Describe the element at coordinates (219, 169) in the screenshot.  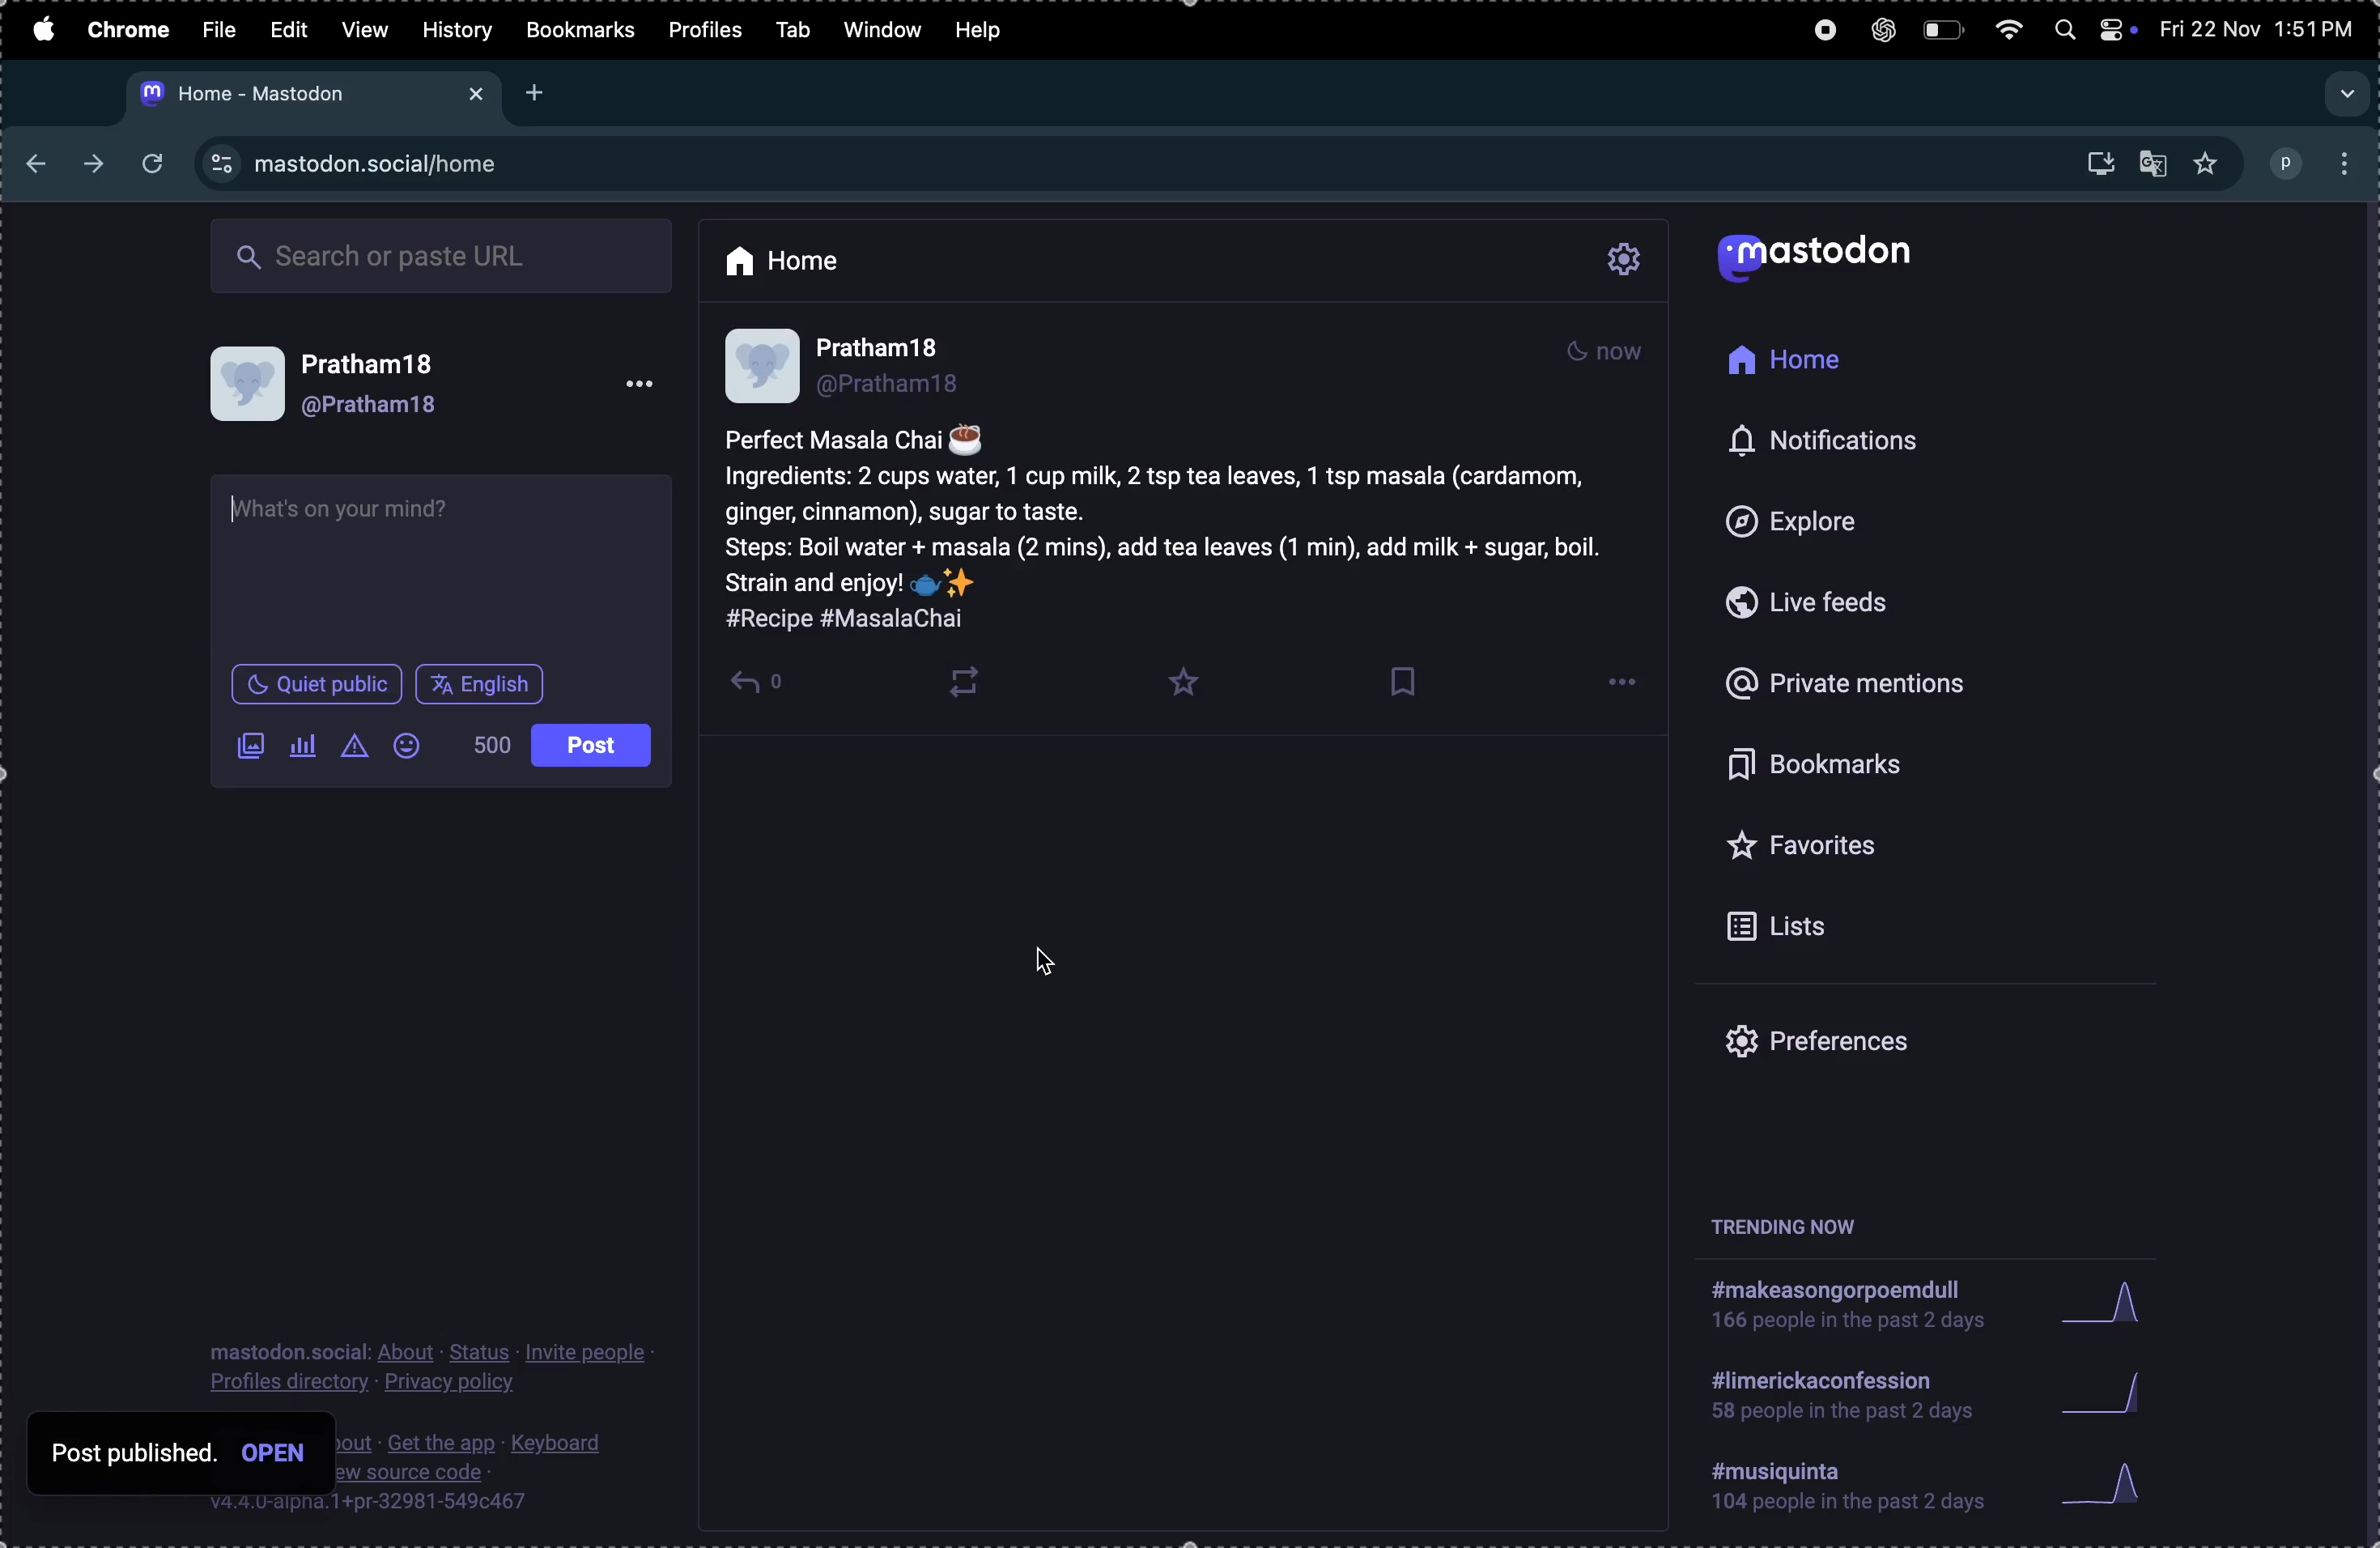
I see `view site information` at that location.